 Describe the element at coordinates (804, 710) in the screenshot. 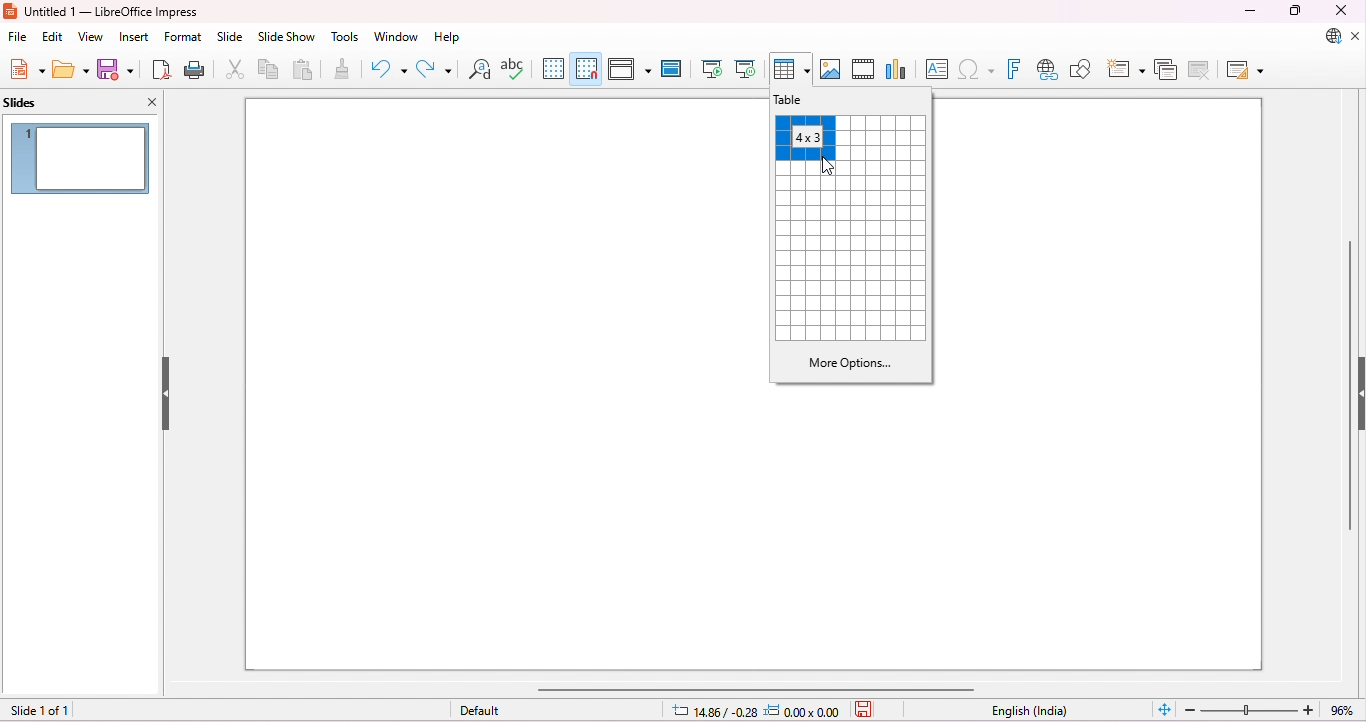

I see `object position` at that location.